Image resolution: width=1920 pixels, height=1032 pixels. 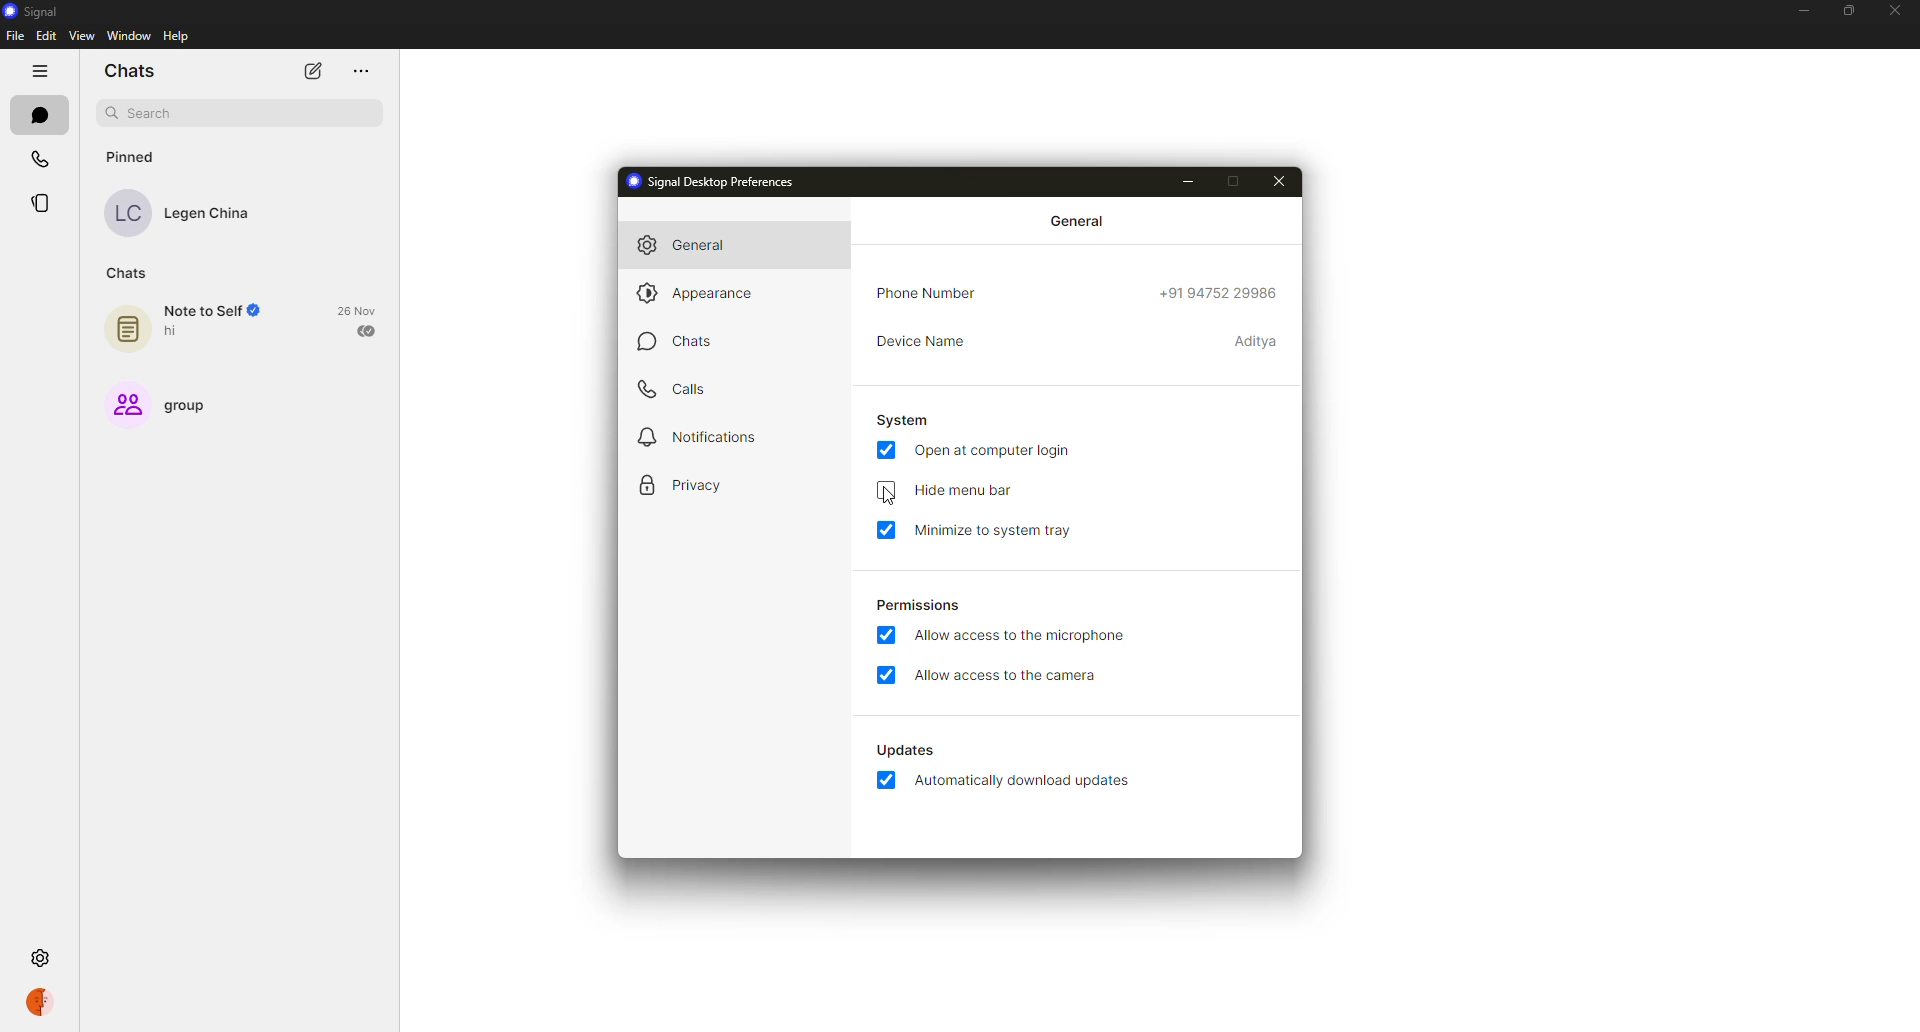 What do you see at coordinates (177, 36) in the screenshot?
I see `help` at bounding box center [177, 36].